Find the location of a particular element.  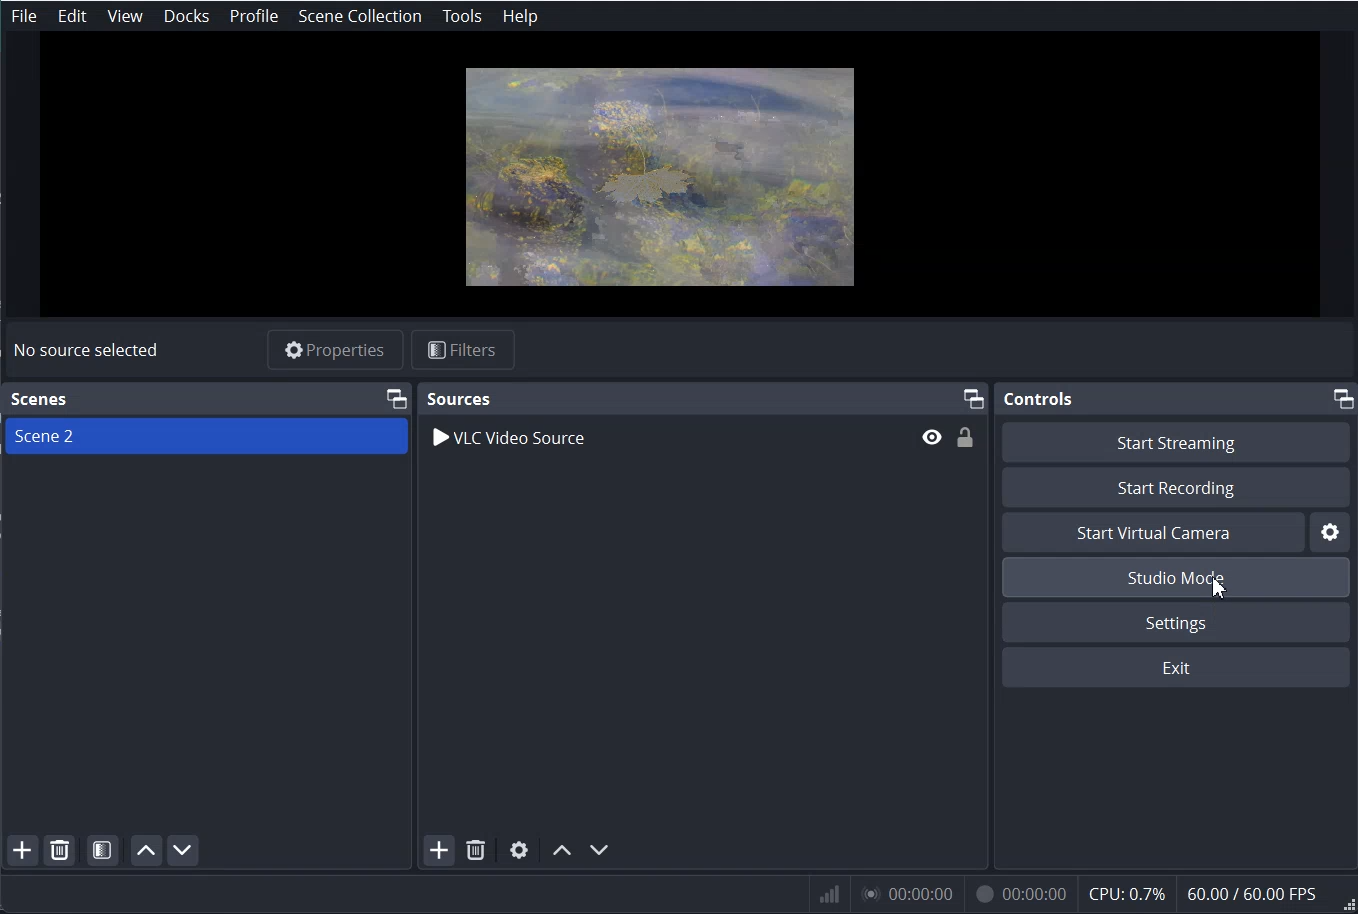

Move Source Up is located at coordinates (559, 849).